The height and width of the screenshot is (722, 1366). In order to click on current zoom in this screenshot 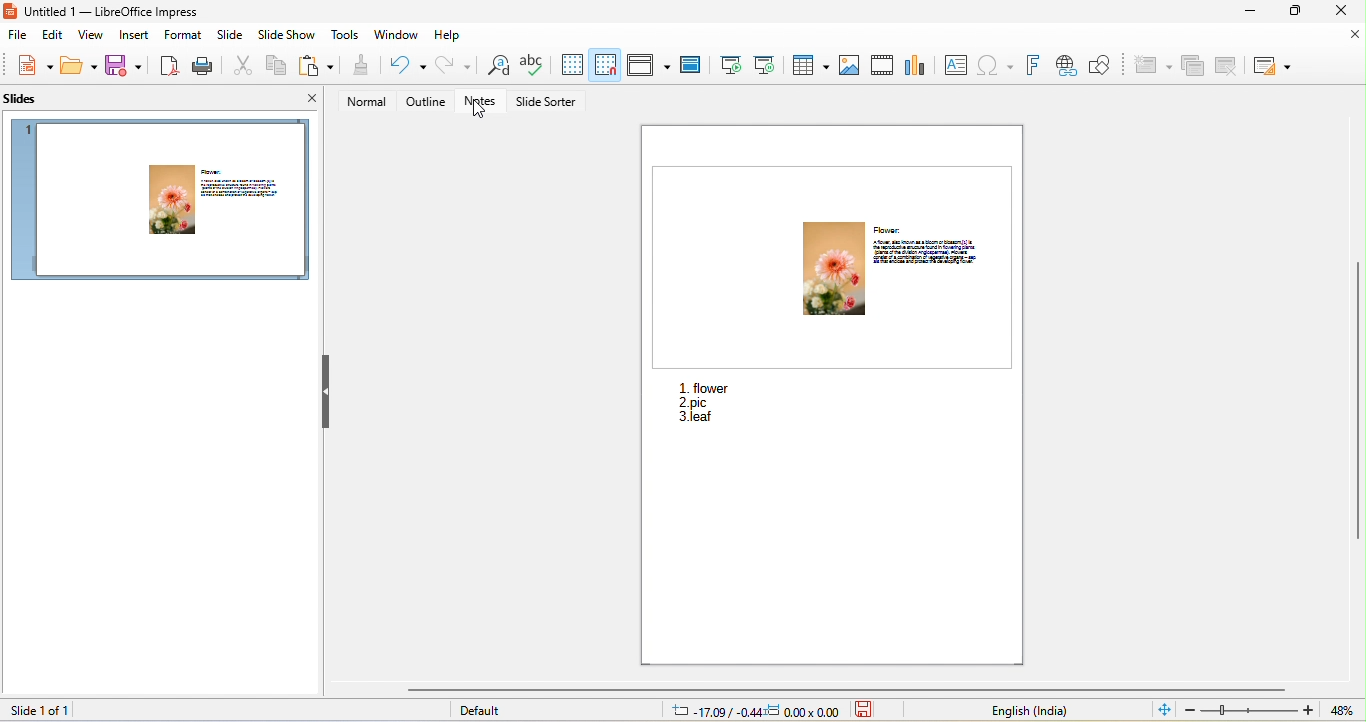, I will do `click(1347, 710)`.